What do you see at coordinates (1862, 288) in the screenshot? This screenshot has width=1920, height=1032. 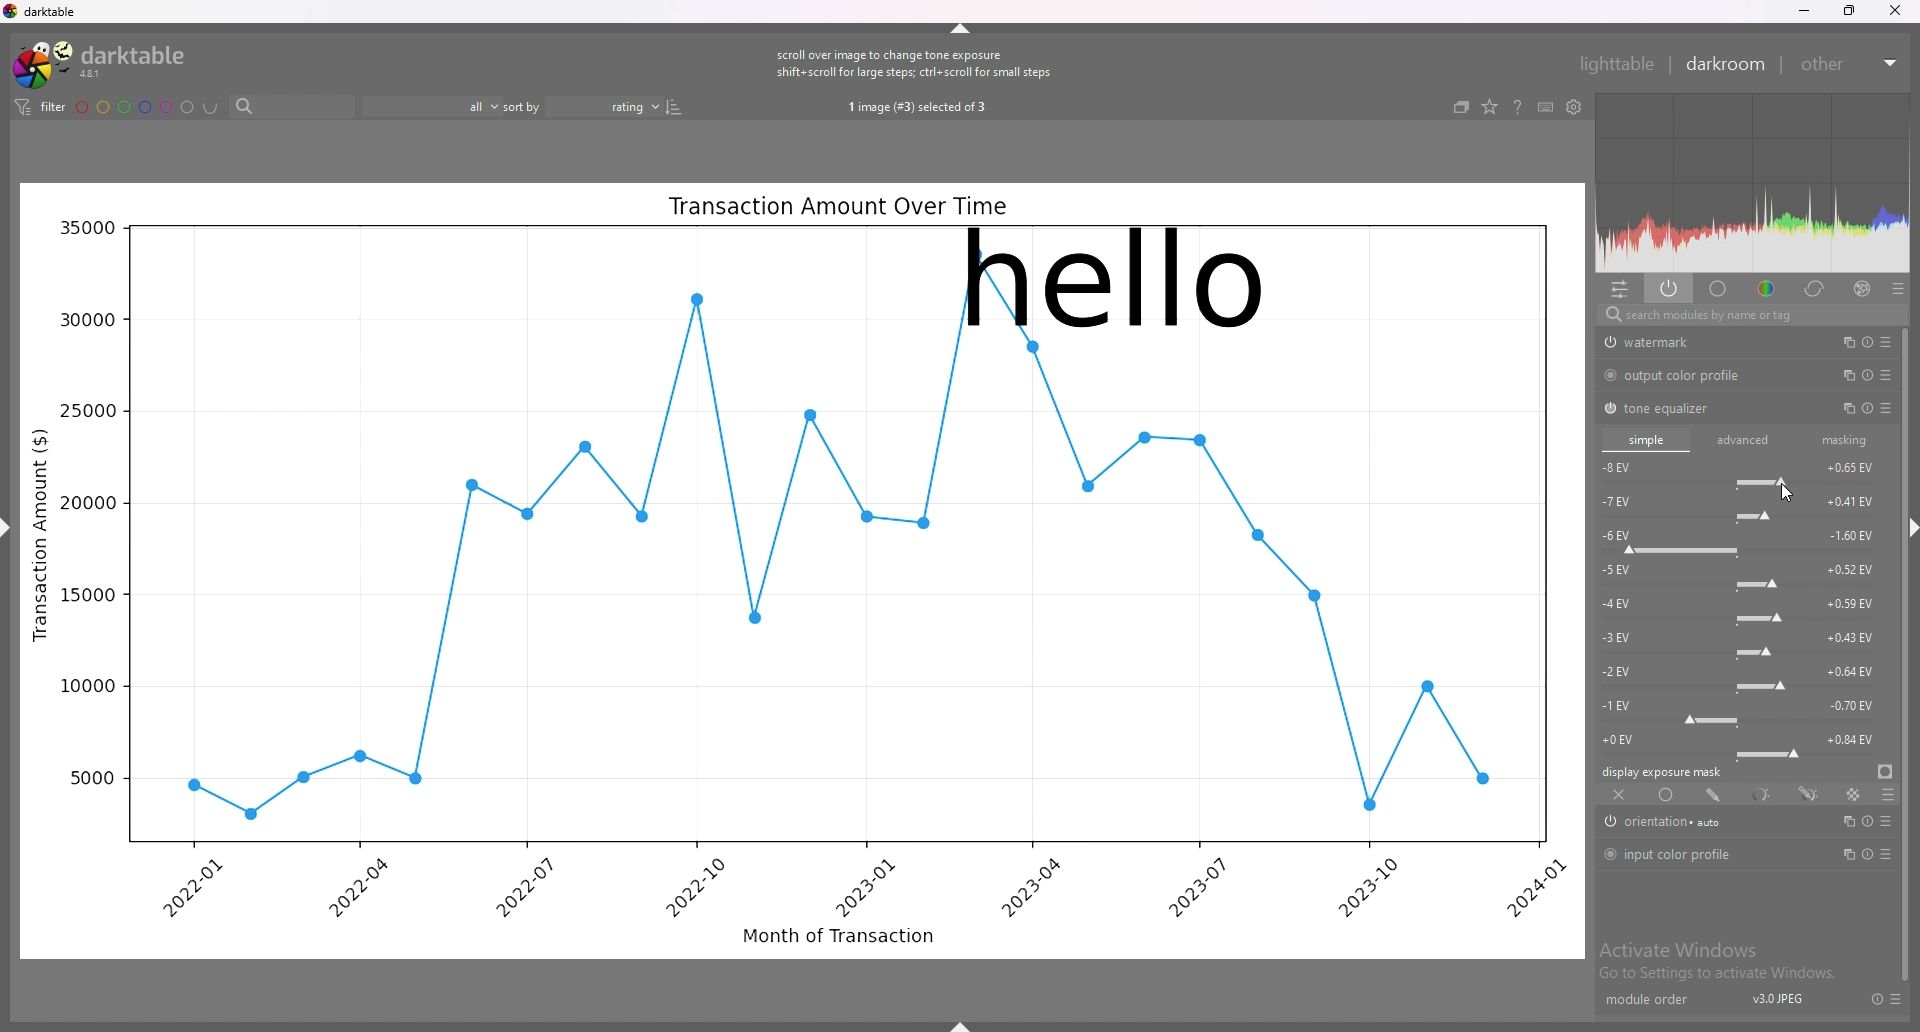 I see `effect` at bounding box center [1862, 288].